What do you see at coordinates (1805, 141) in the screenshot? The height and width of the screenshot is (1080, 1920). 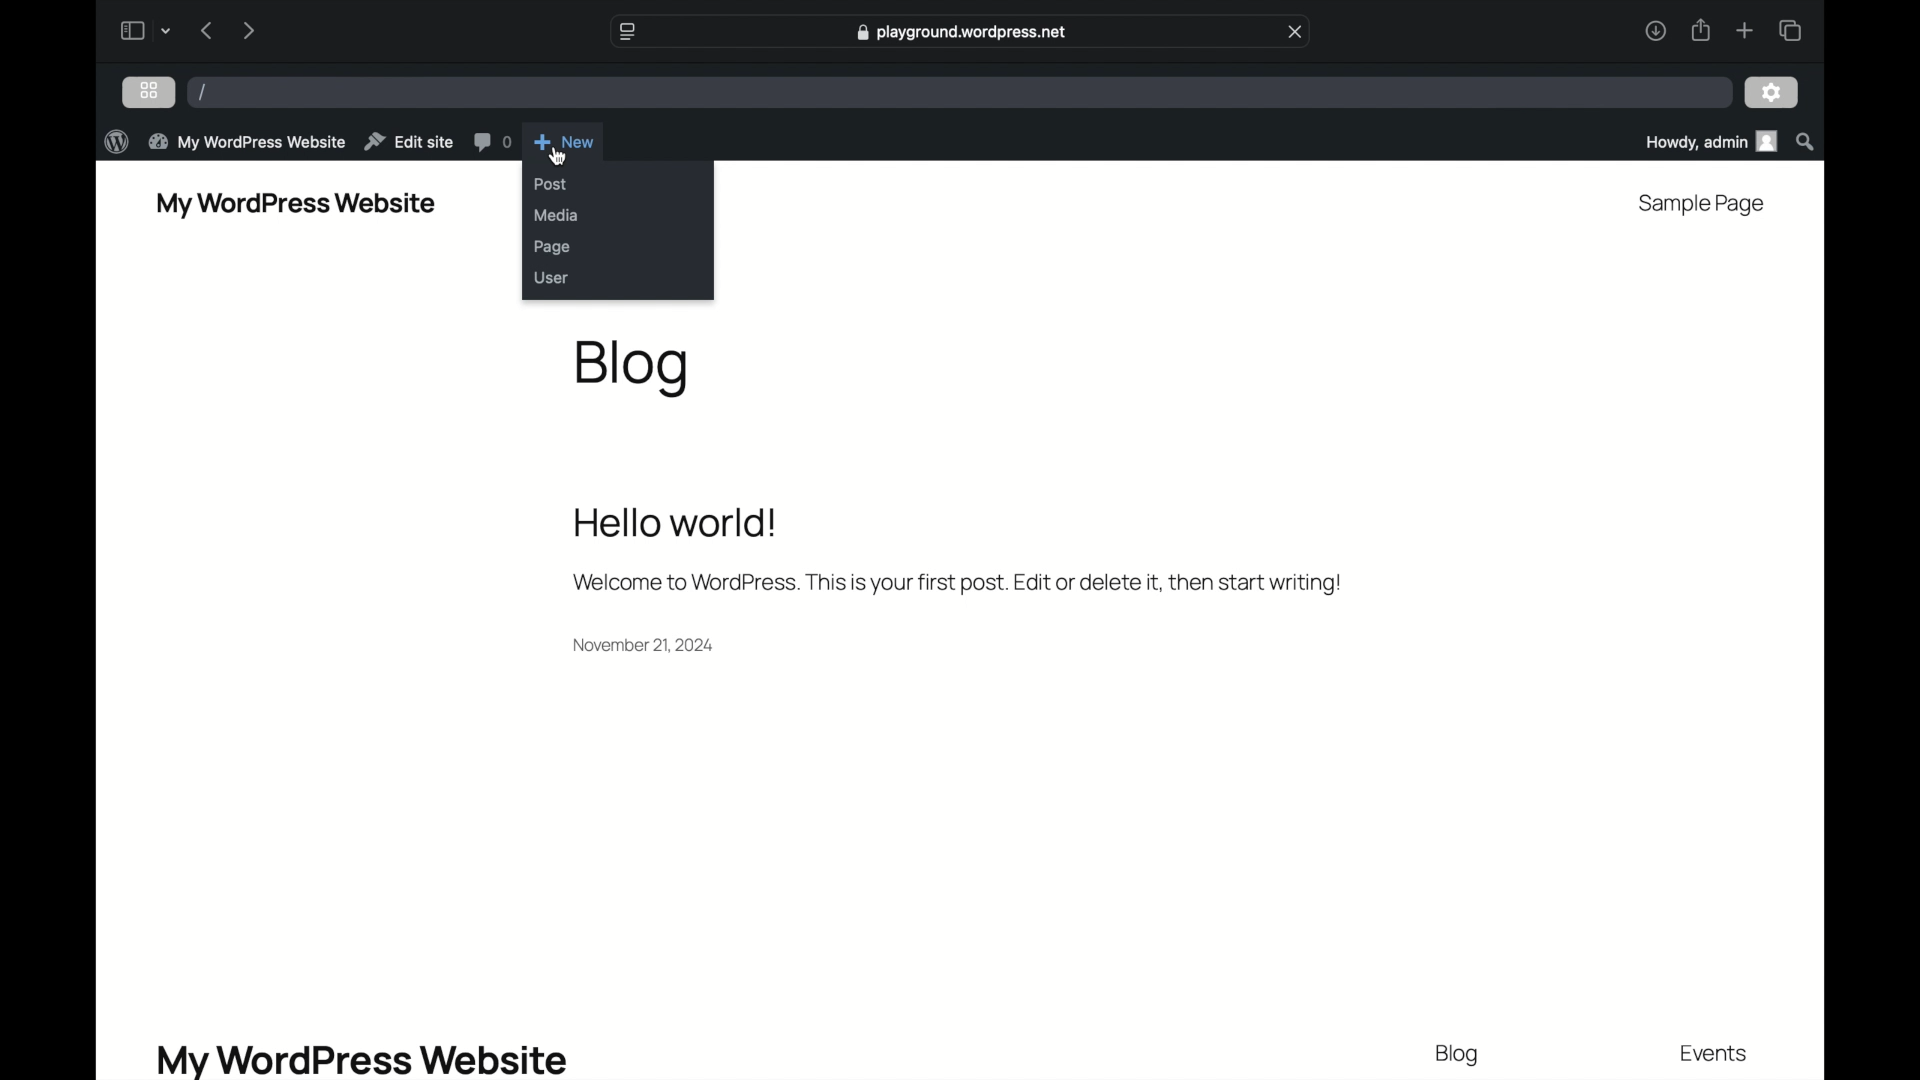 I see `search` at bounding box center [1805, 141].